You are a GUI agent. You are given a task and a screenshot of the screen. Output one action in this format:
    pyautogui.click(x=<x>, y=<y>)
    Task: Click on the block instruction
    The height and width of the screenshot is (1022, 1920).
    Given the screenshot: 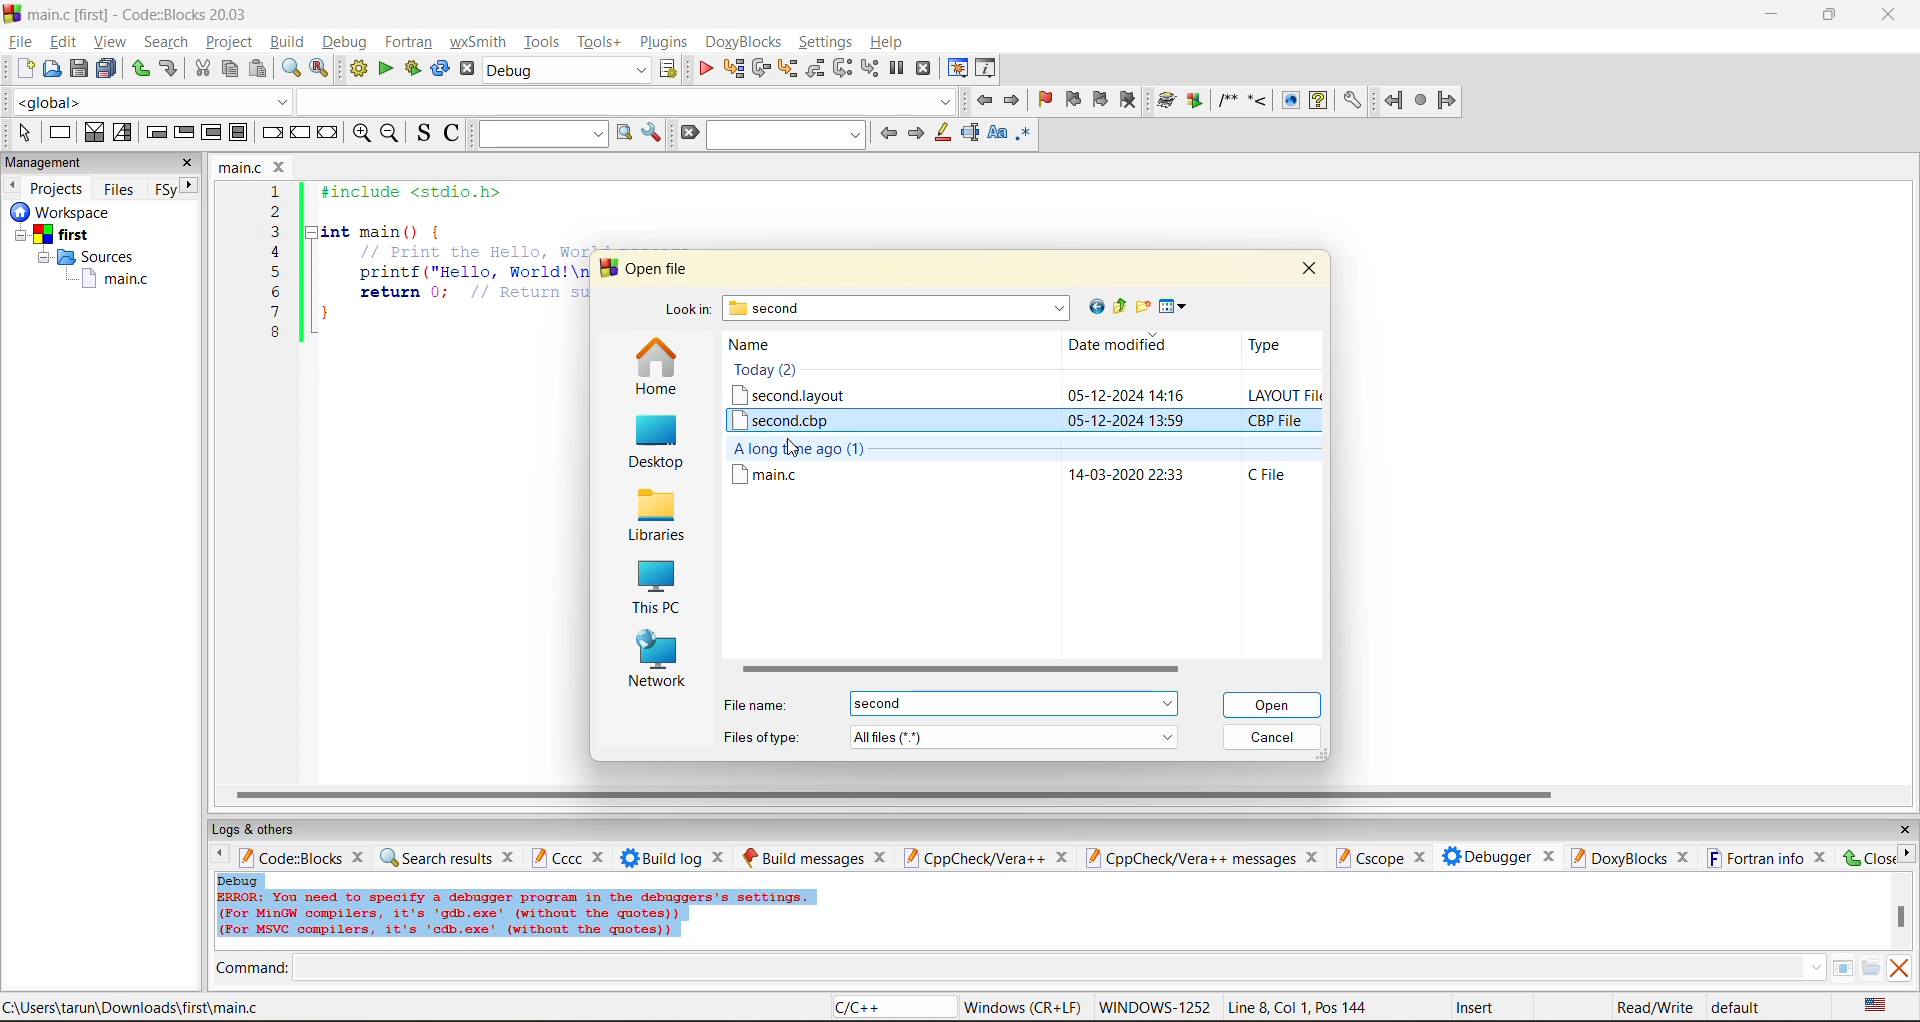 What is the action you would take?
    pyautogui.click(x=239, y=133)
    